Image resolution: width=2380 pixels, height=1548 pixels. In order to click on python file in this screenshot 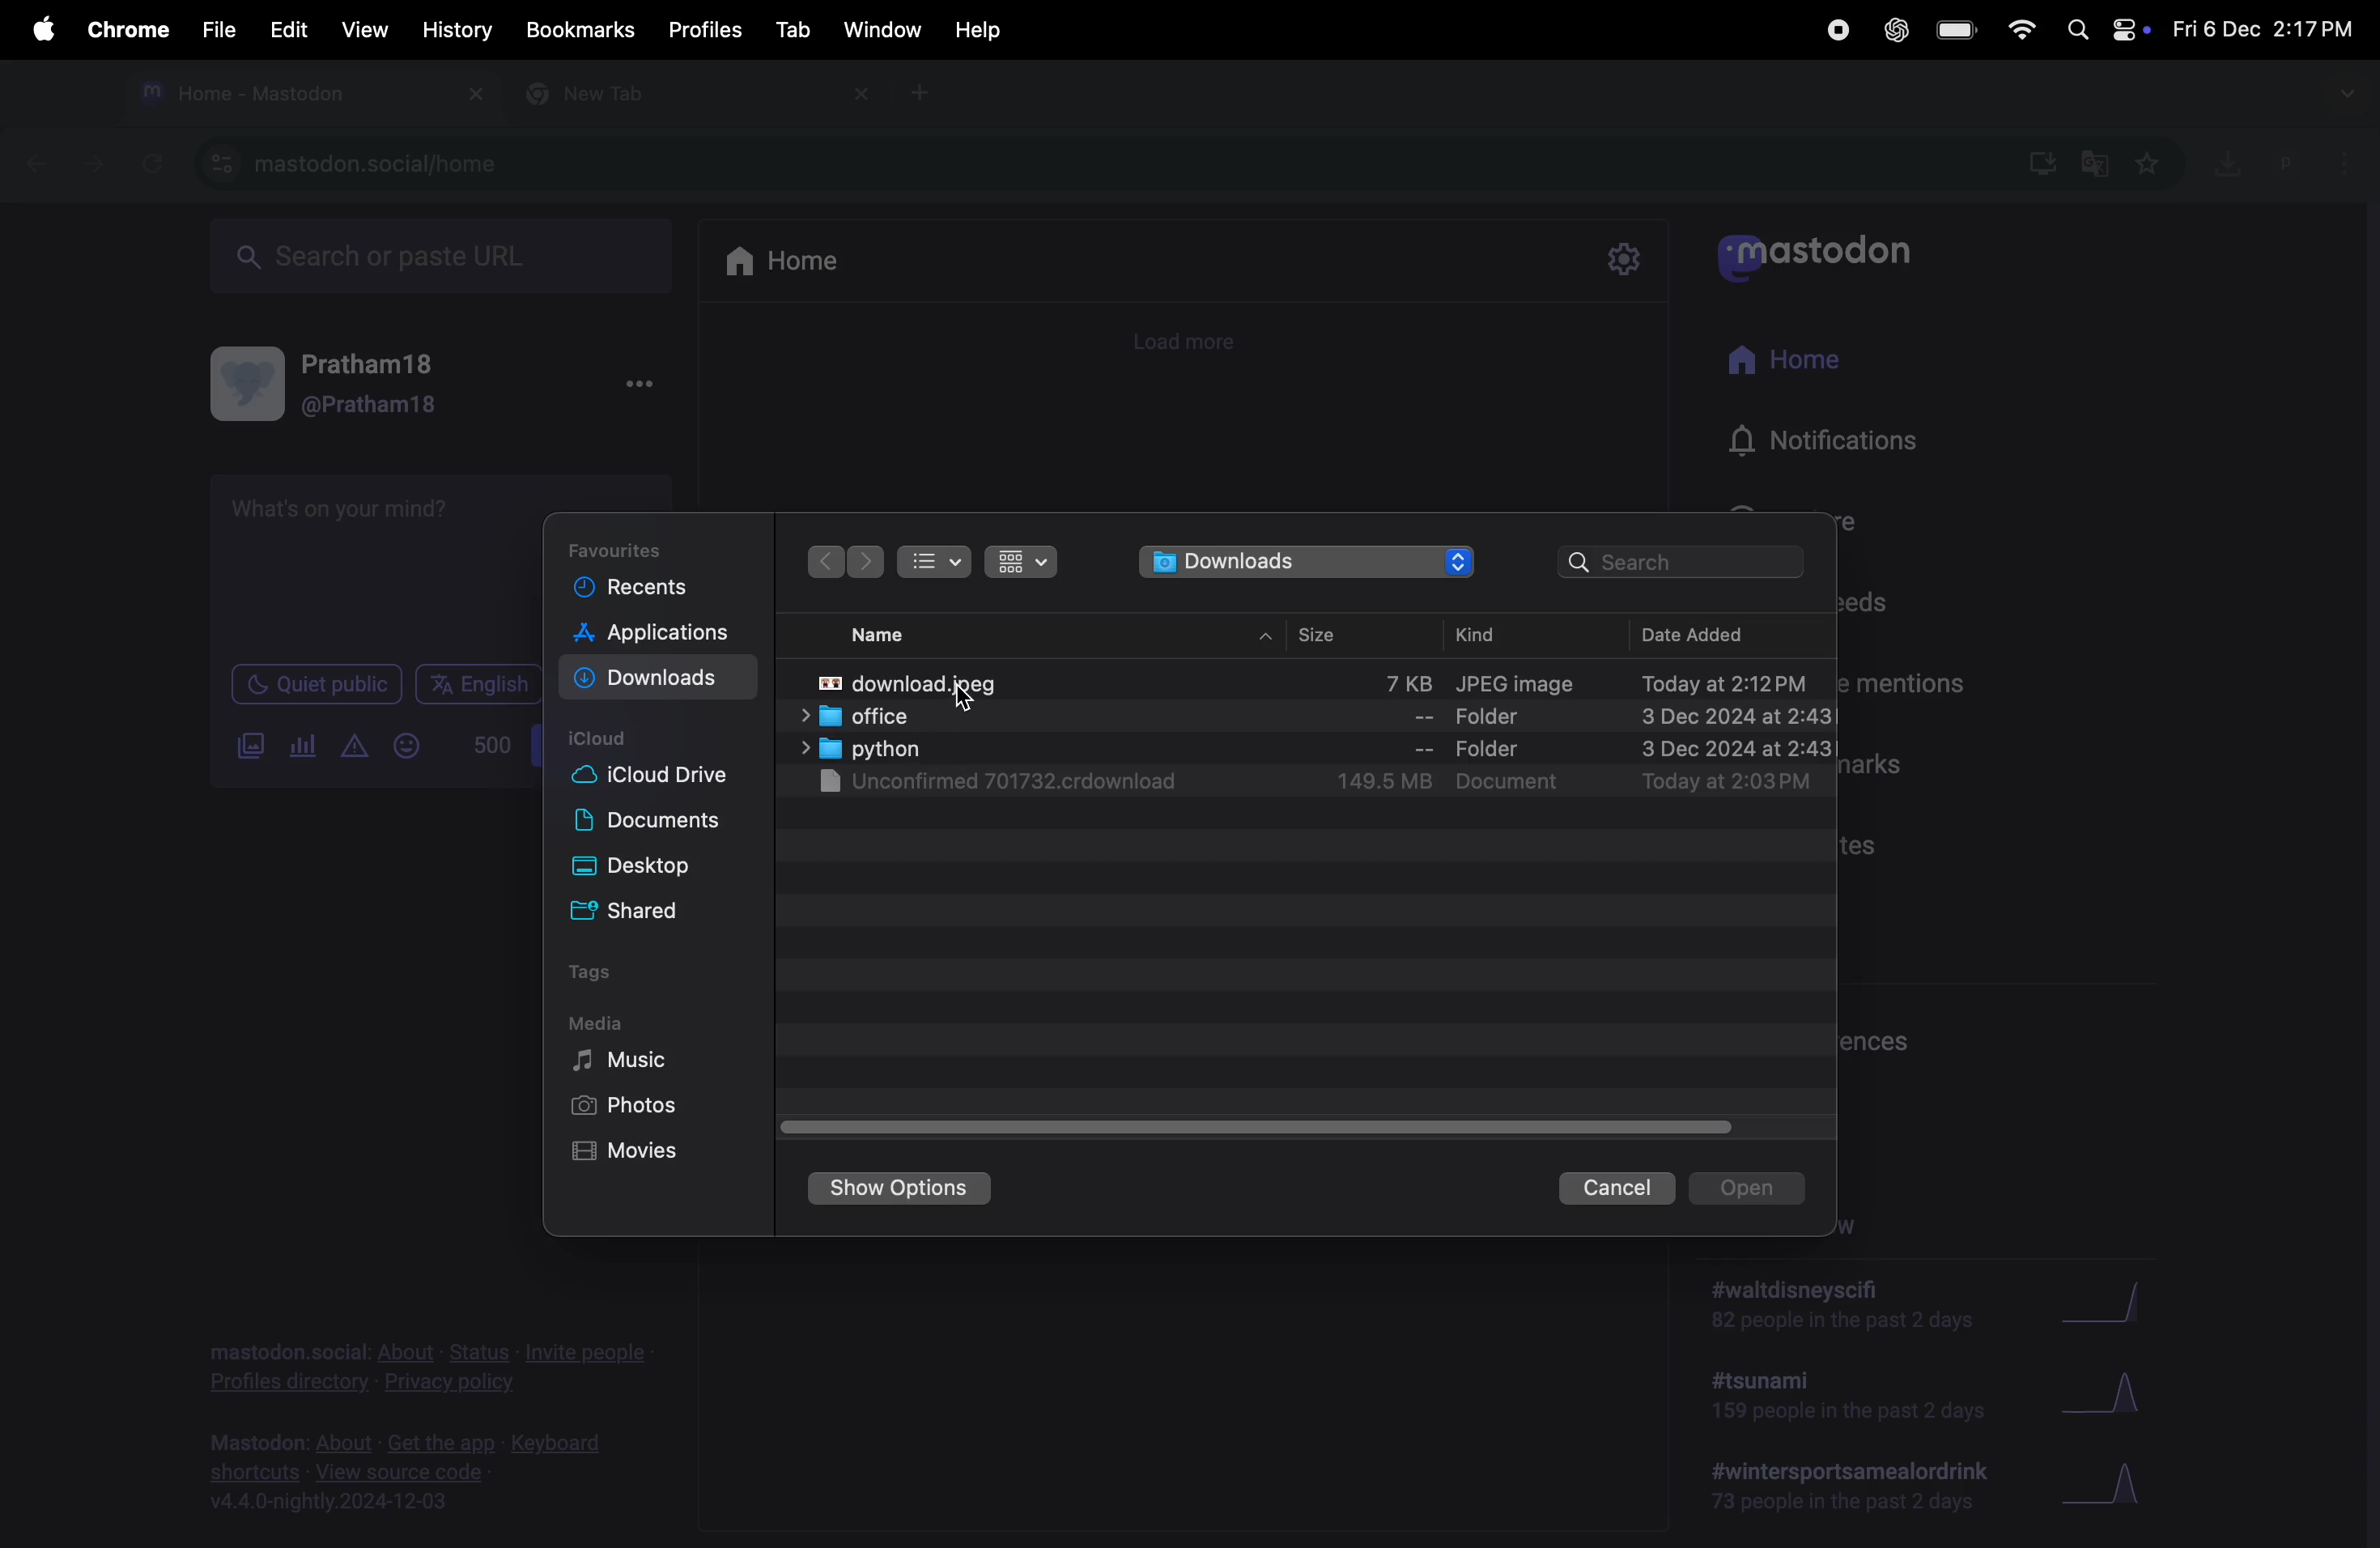, I will do `click(1305, 749)`.